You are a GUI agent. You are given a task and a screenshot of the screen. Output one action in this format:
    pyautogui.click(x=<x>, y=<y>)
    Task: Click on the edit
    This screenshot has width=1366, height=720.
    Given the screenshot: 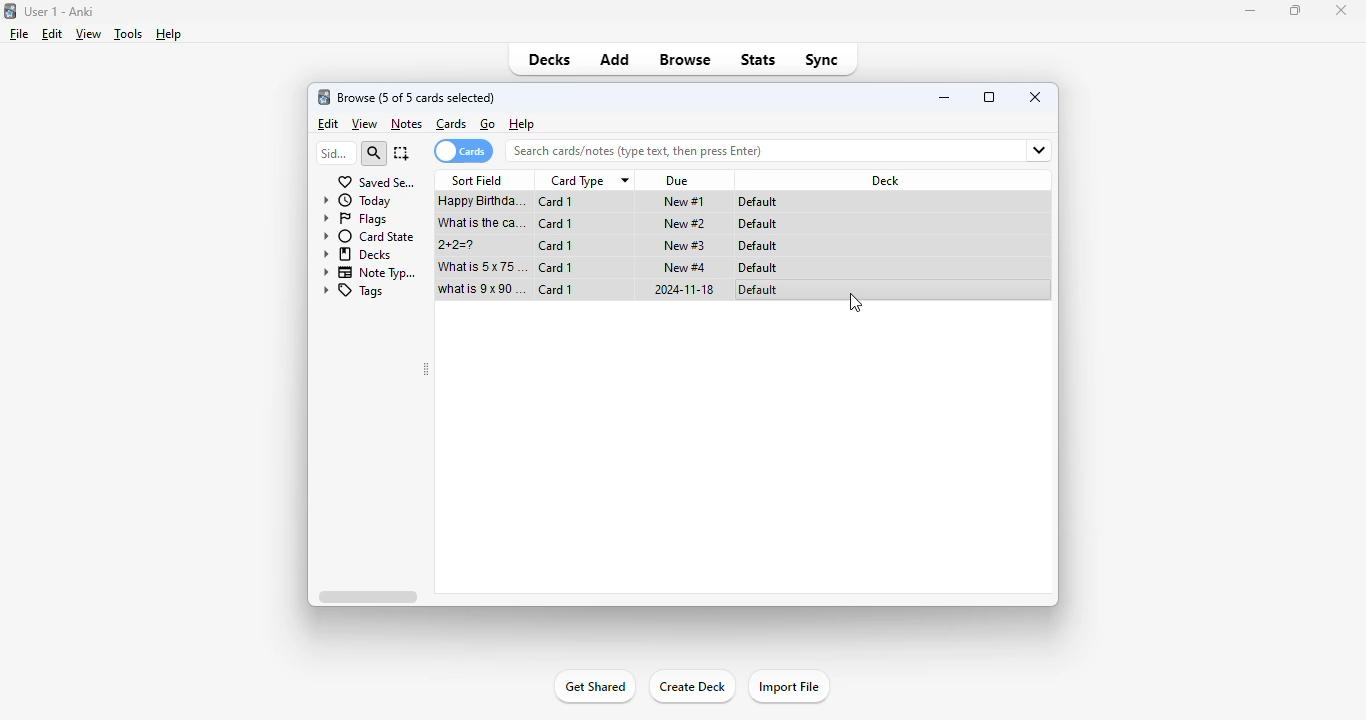 What is the action you would take?
    pyautogui.click(x=330, y=124)
    